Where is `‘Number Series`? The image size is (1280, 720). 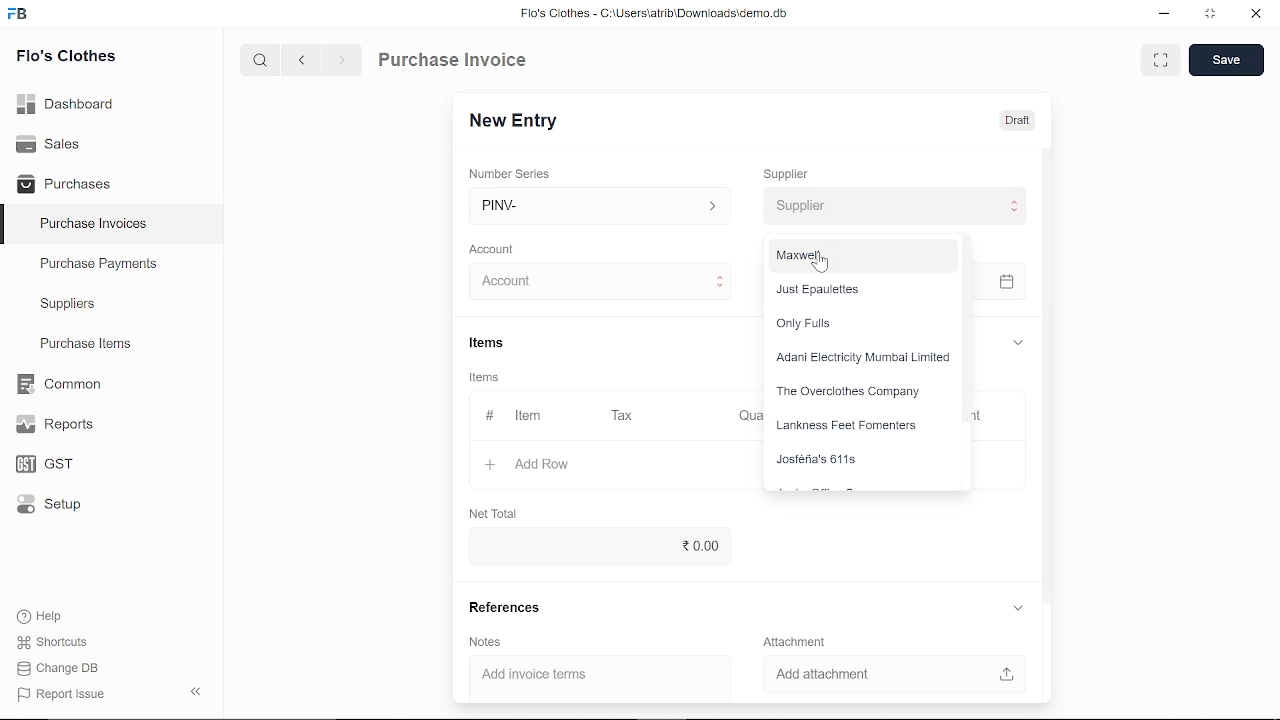
‘Number Series is located at coordinates (516, 173).